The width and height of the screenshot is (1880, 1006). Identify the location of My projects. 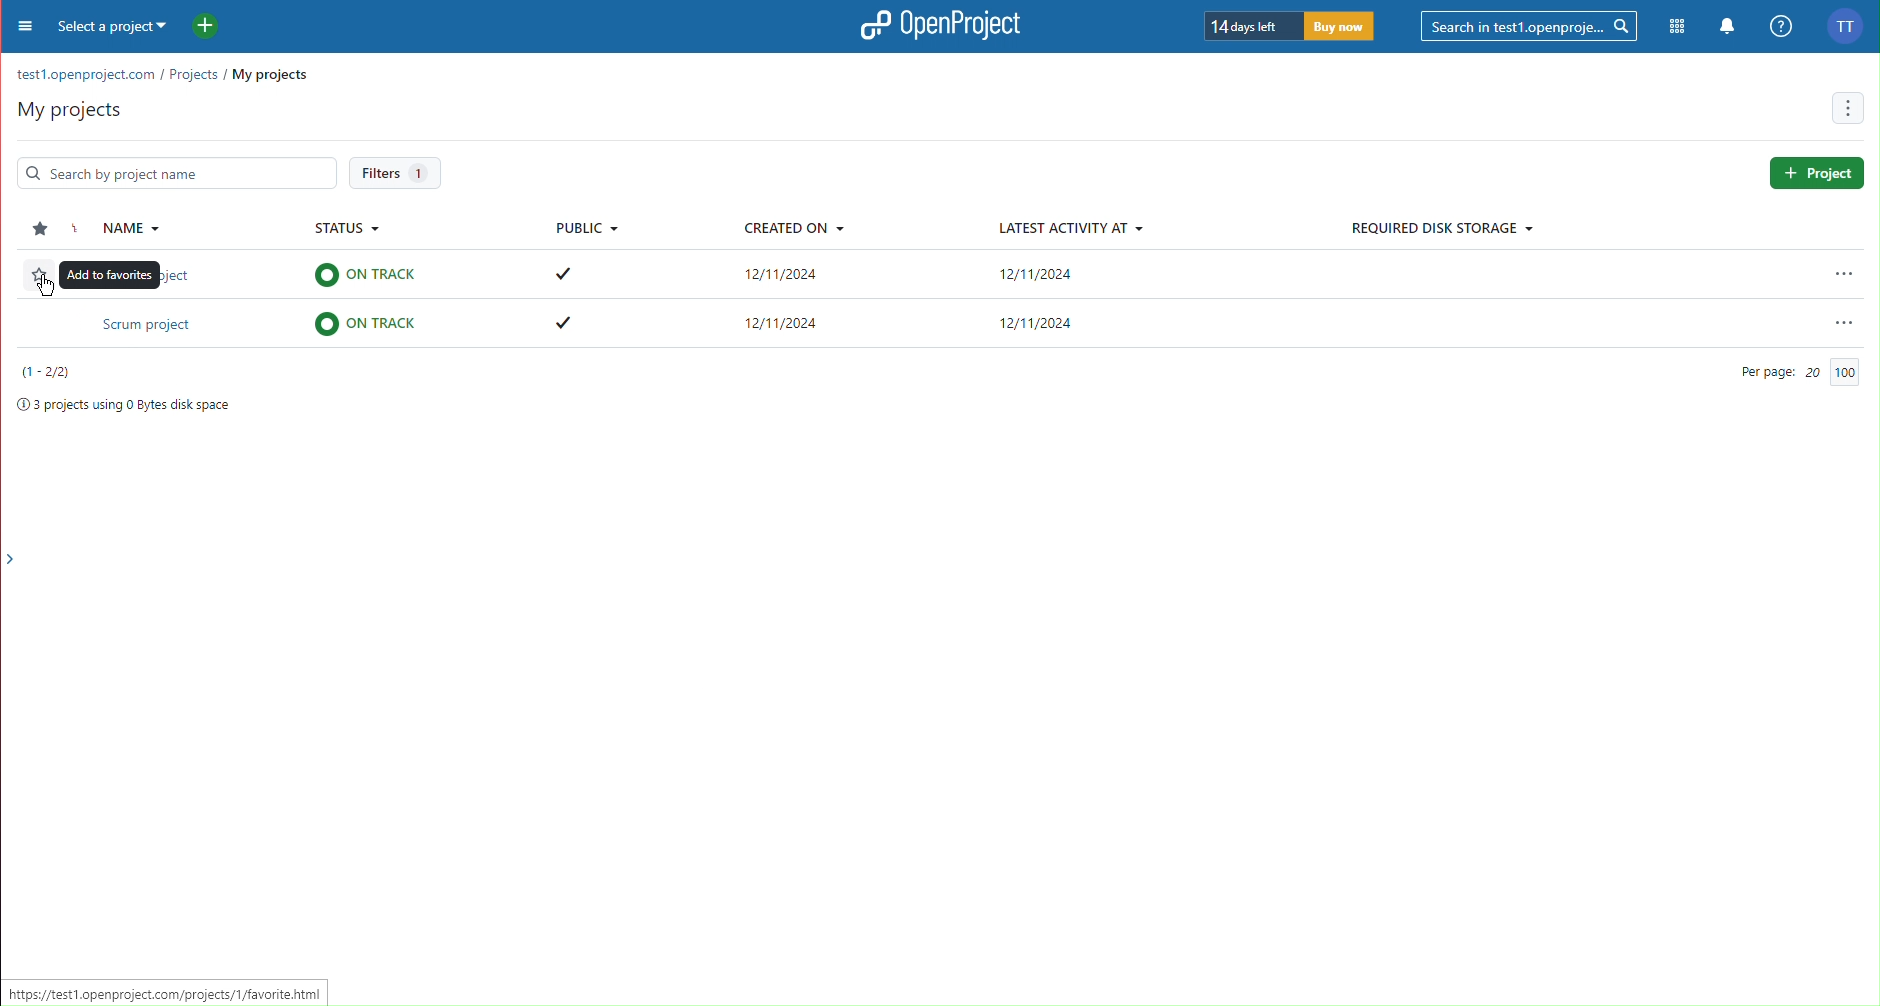
(65, 109).